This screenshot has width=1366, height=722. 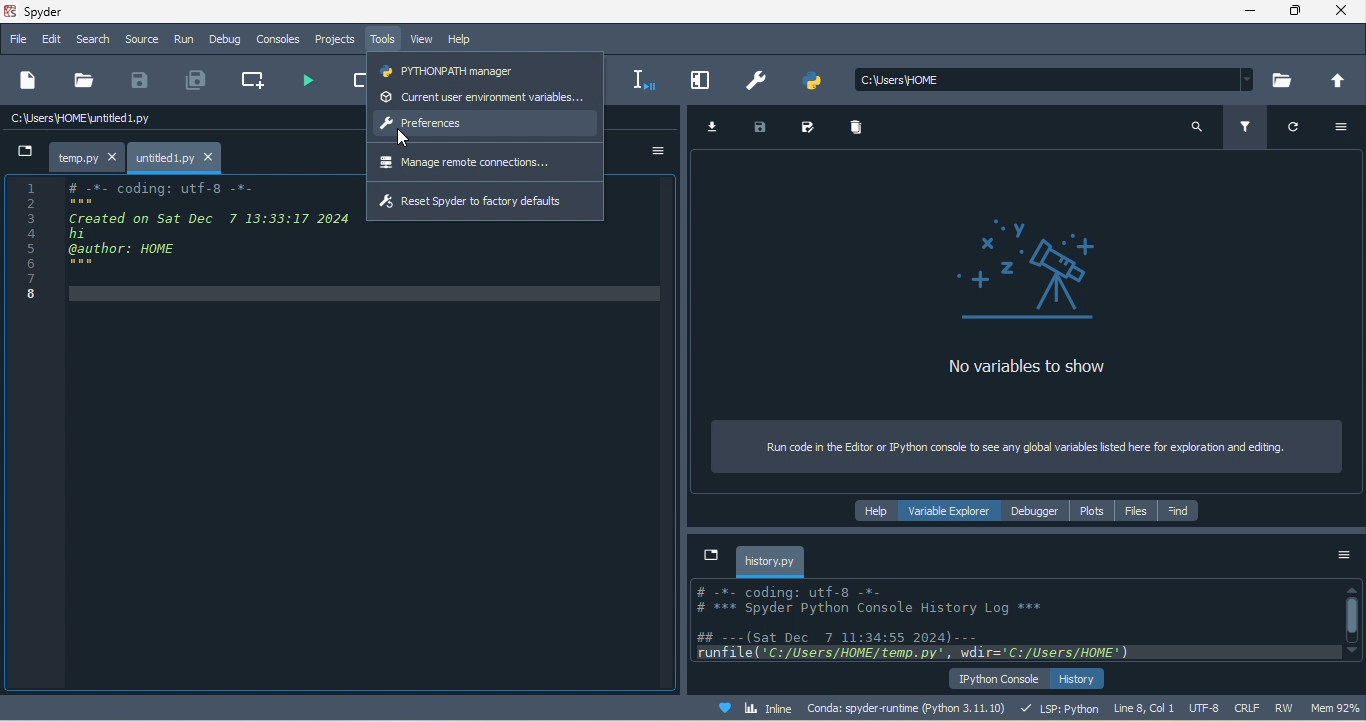 What do you see at coordinates (1286, 80) in the screenshot?
I see `browse` at bounding box center [1286, 80].